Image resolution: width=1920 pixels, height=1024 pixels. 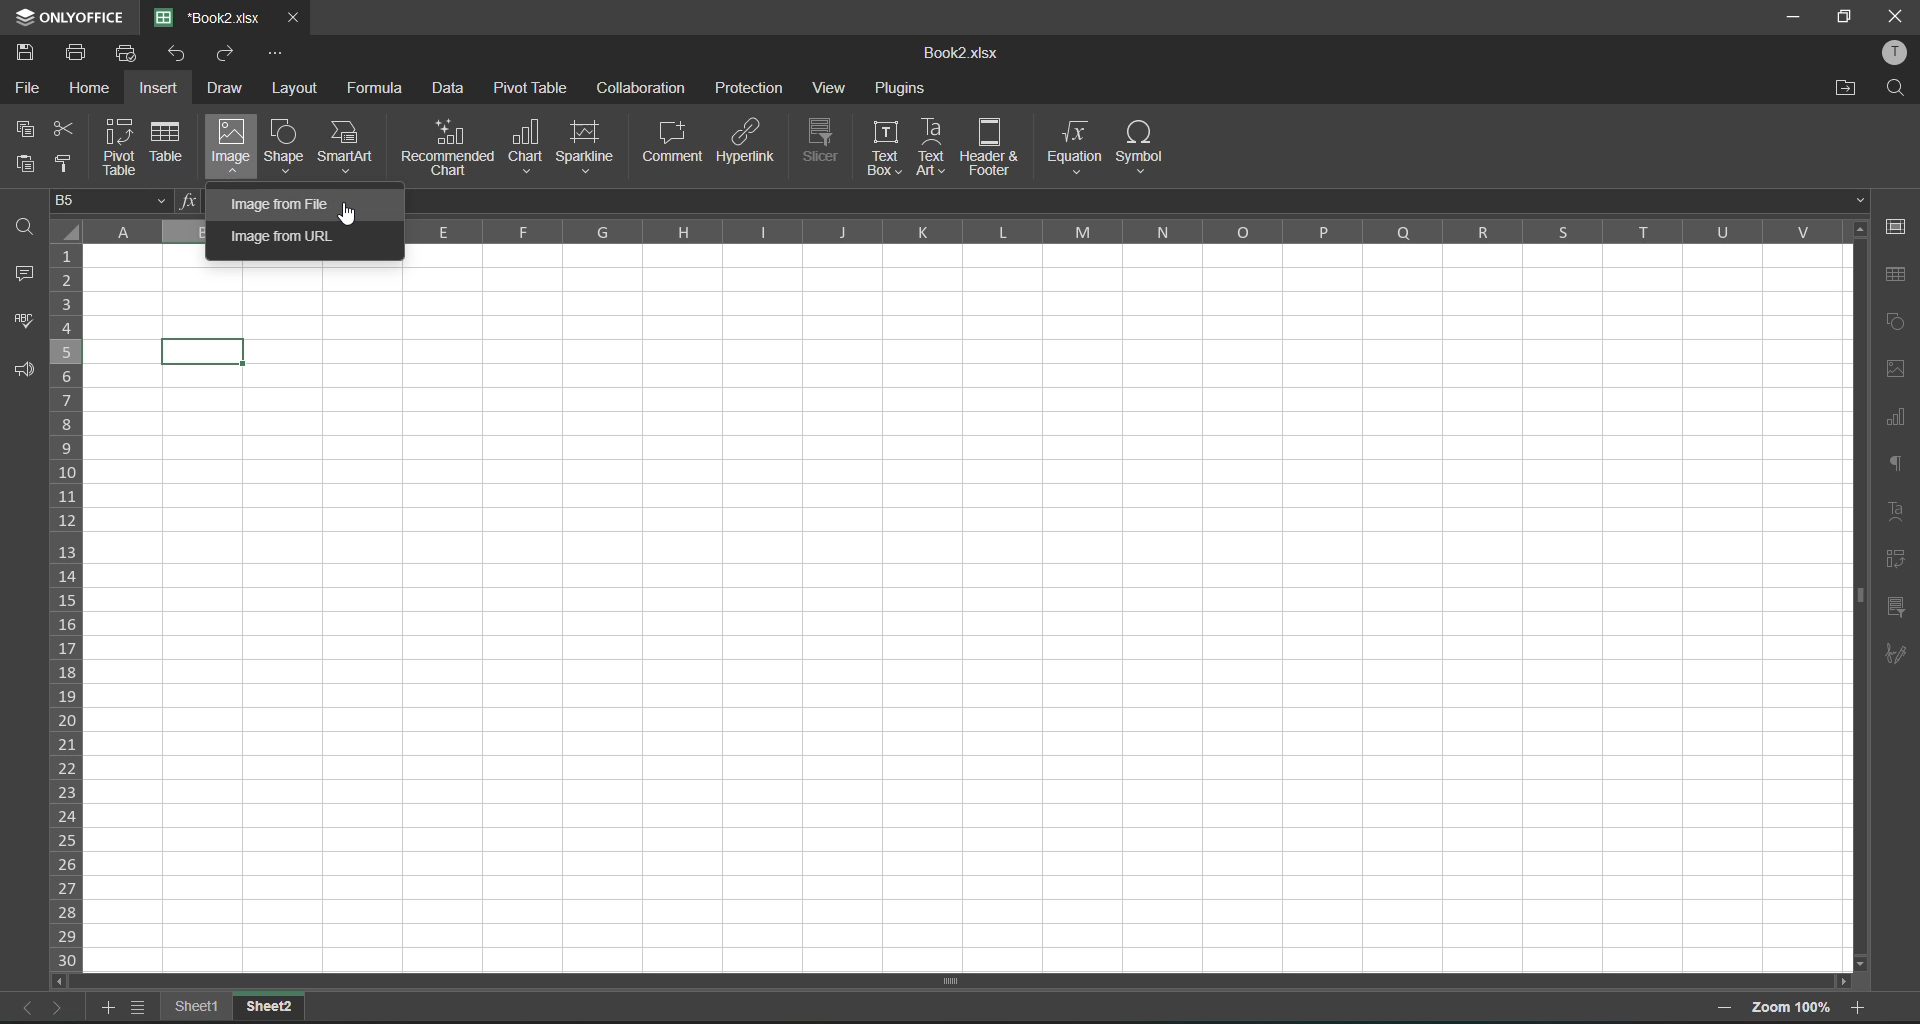 I want to click on sheet2, so click(x=270, y=1004).